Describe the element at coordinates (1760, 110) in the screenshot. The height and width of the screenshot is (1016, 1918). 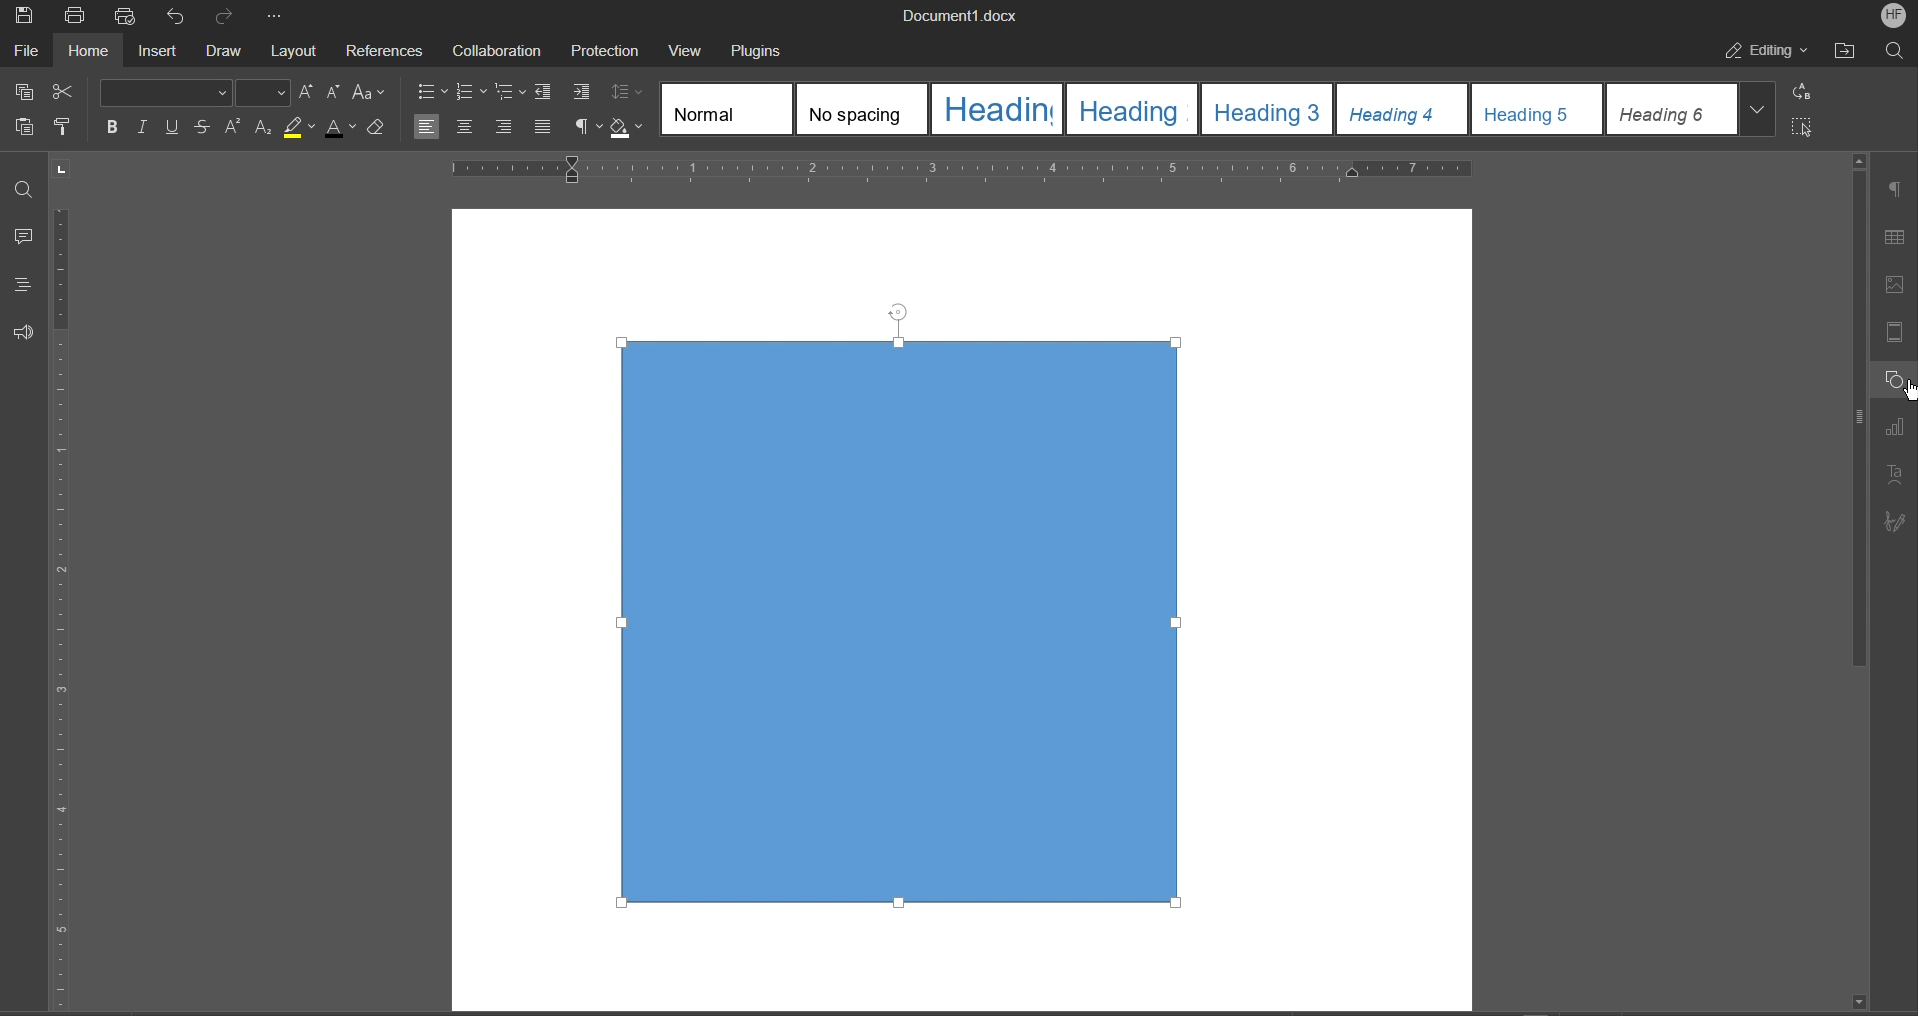
I see `More Headings` at that location.